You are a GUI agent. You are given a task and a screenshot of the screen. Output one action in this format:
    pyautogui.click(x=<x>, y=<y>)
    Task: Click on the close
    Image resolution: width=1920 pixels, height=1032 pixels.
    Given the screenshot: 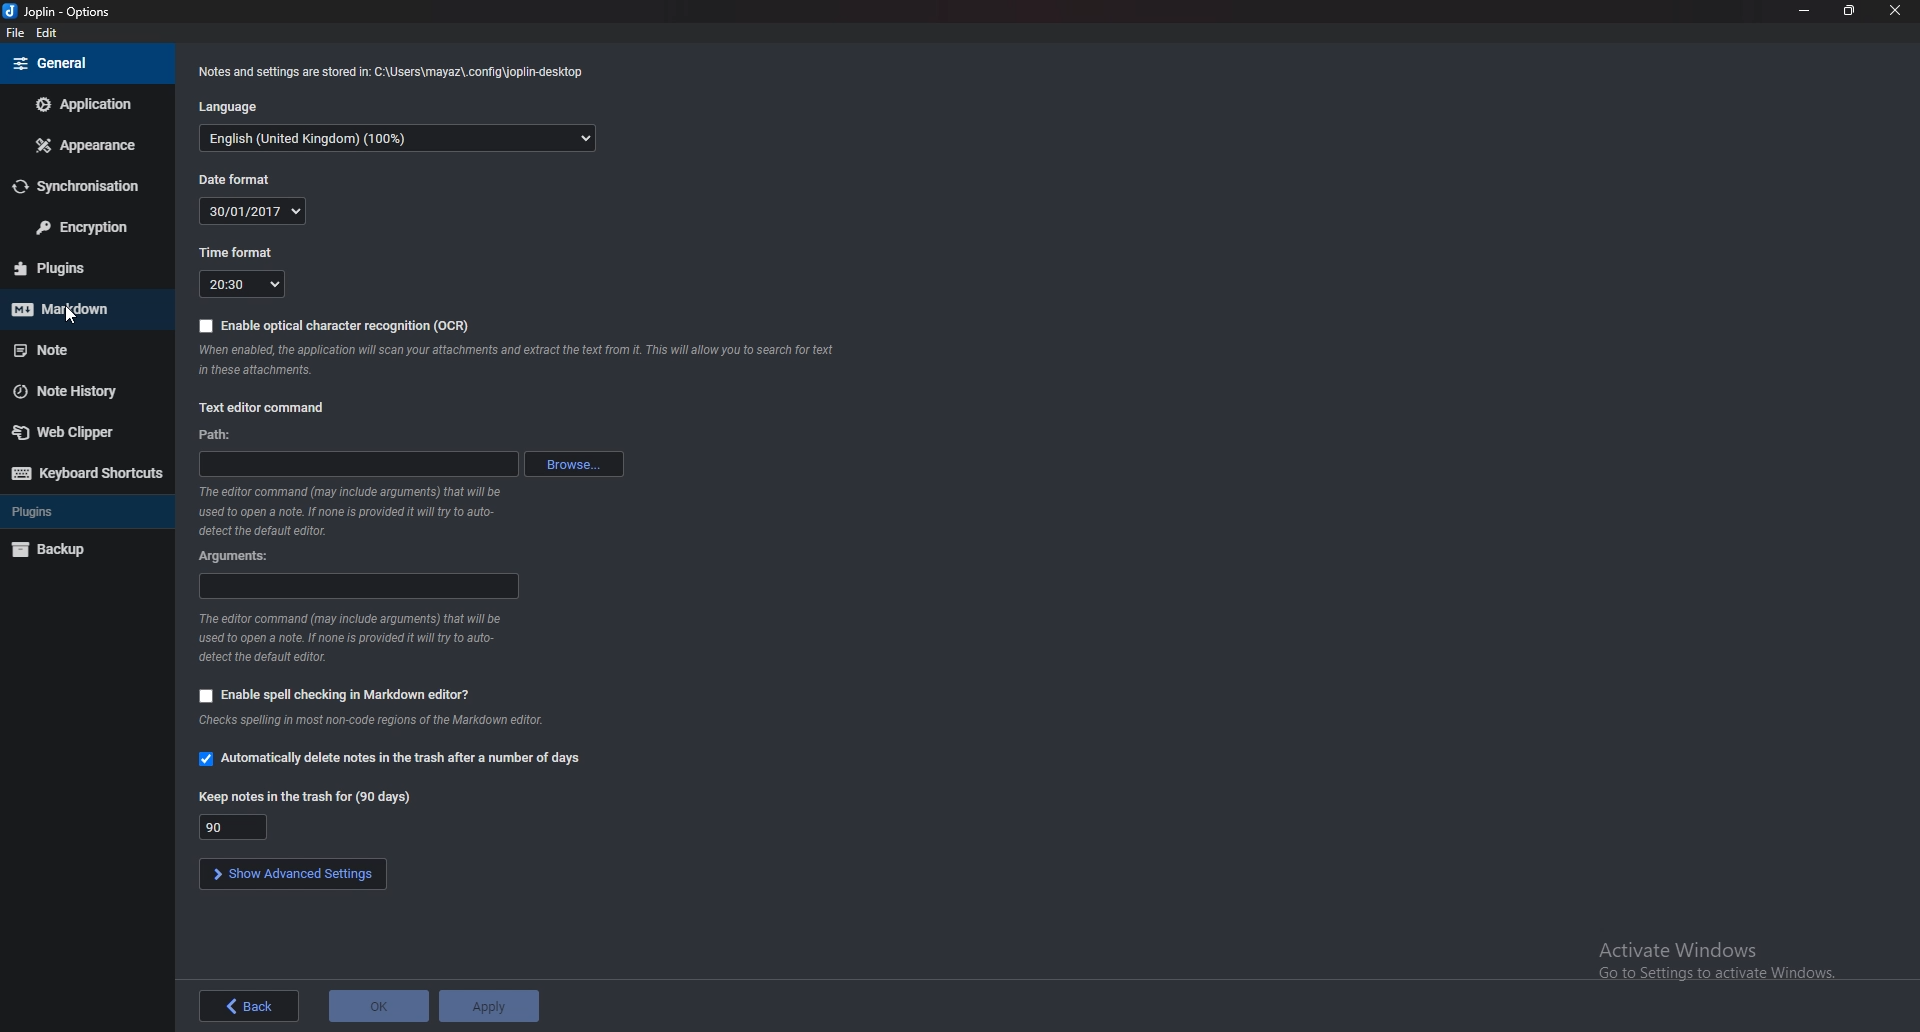 What is the action you would take?
    pyautogui.click(x=1898, y=10)
    